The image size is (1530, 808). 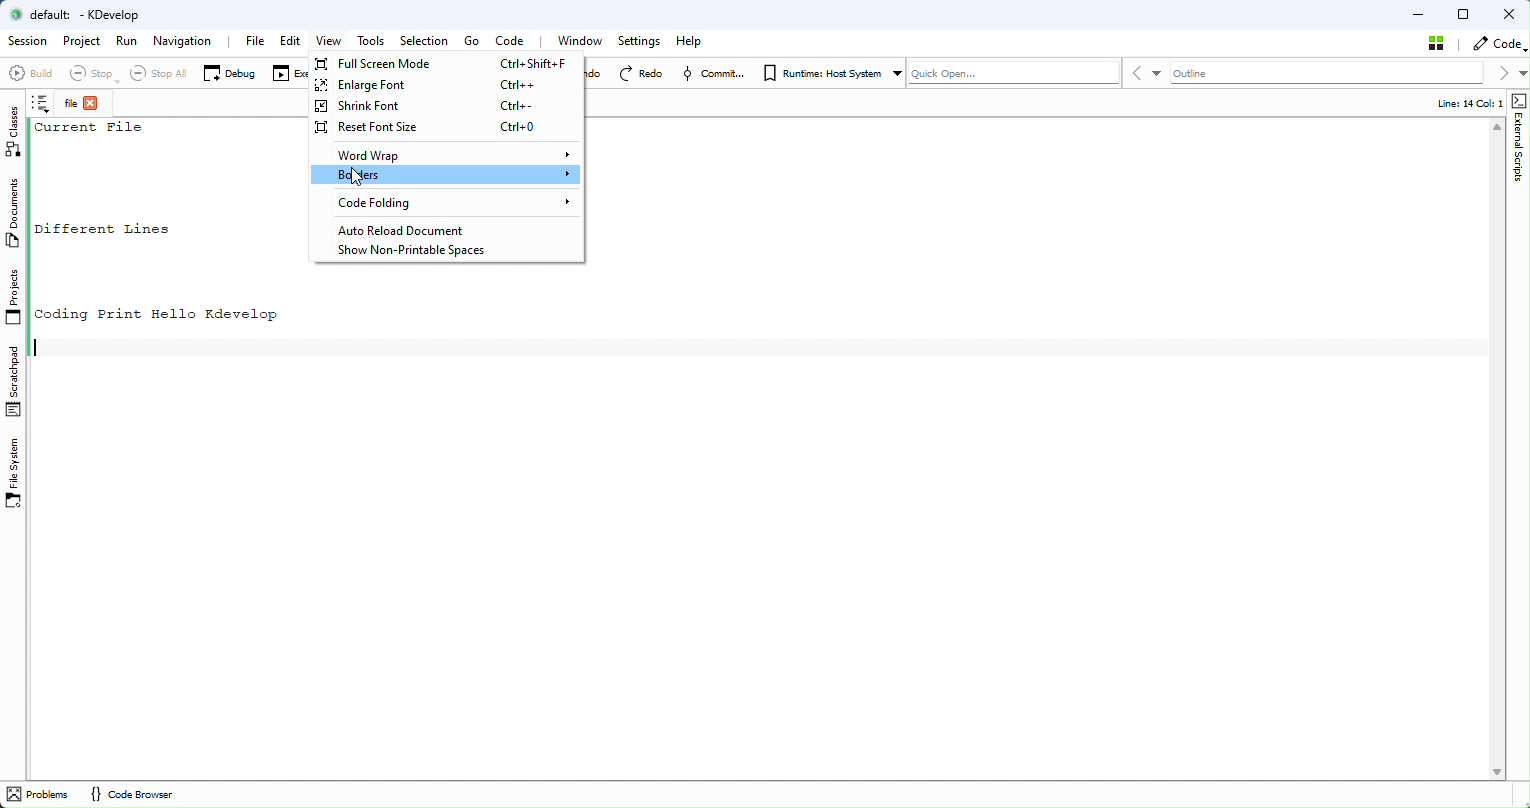 I want to click on Stop, so click(x=89, y=74).